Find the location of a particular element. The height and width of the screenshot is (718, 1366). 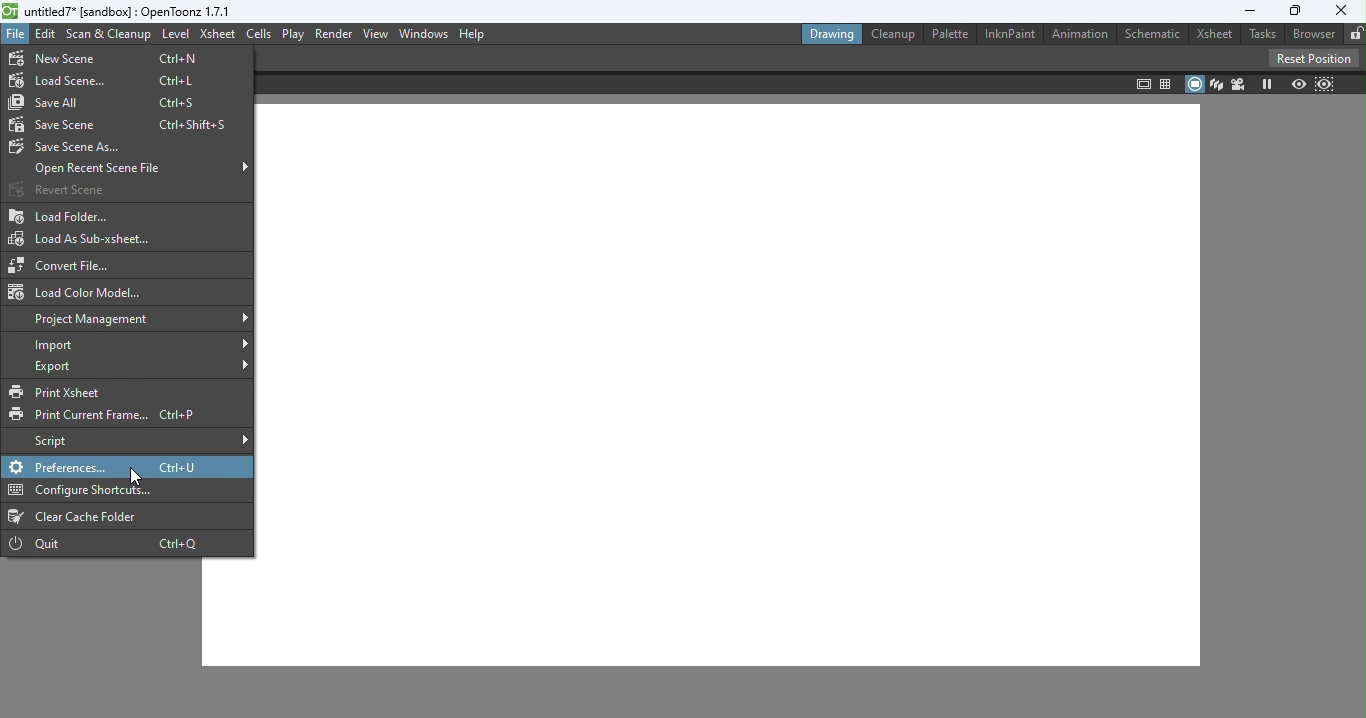

Safe area is located at coordinates (1143, 84).